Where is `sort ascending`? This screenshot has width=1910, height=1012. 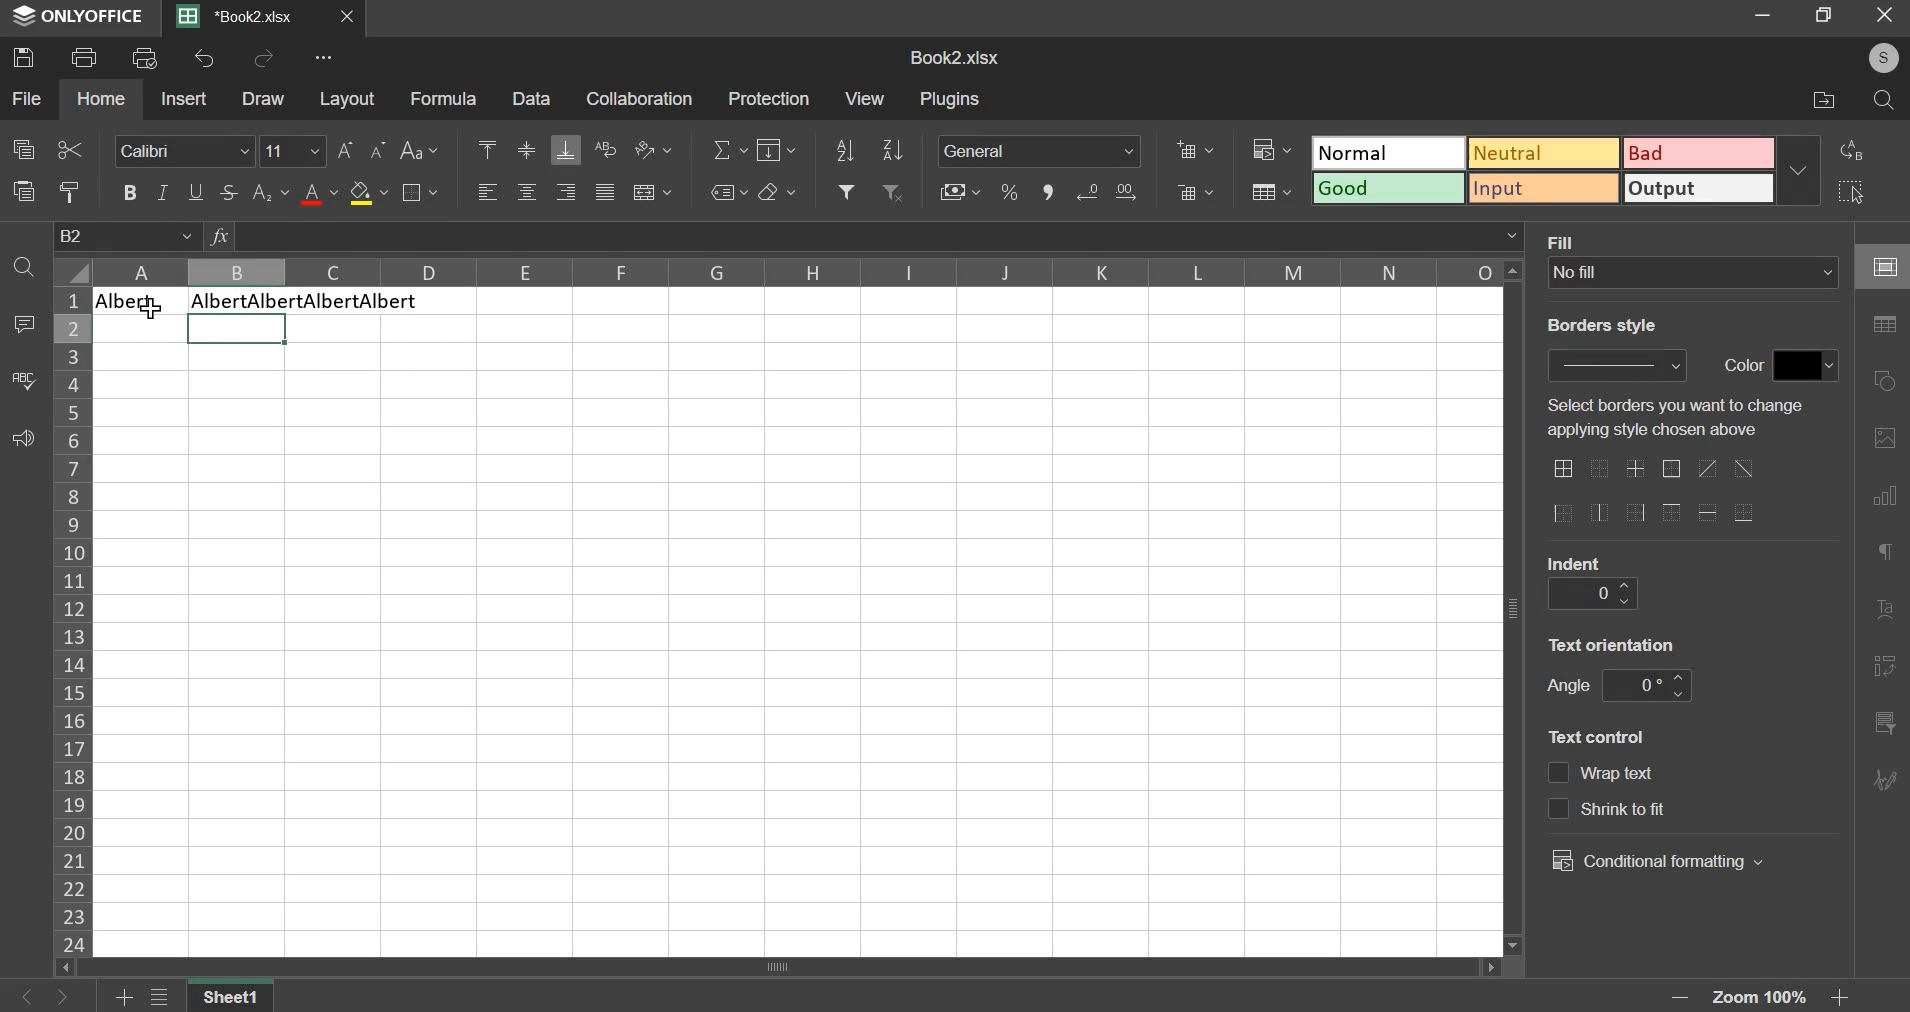 sort ascending is located at coordinates (845, 150).